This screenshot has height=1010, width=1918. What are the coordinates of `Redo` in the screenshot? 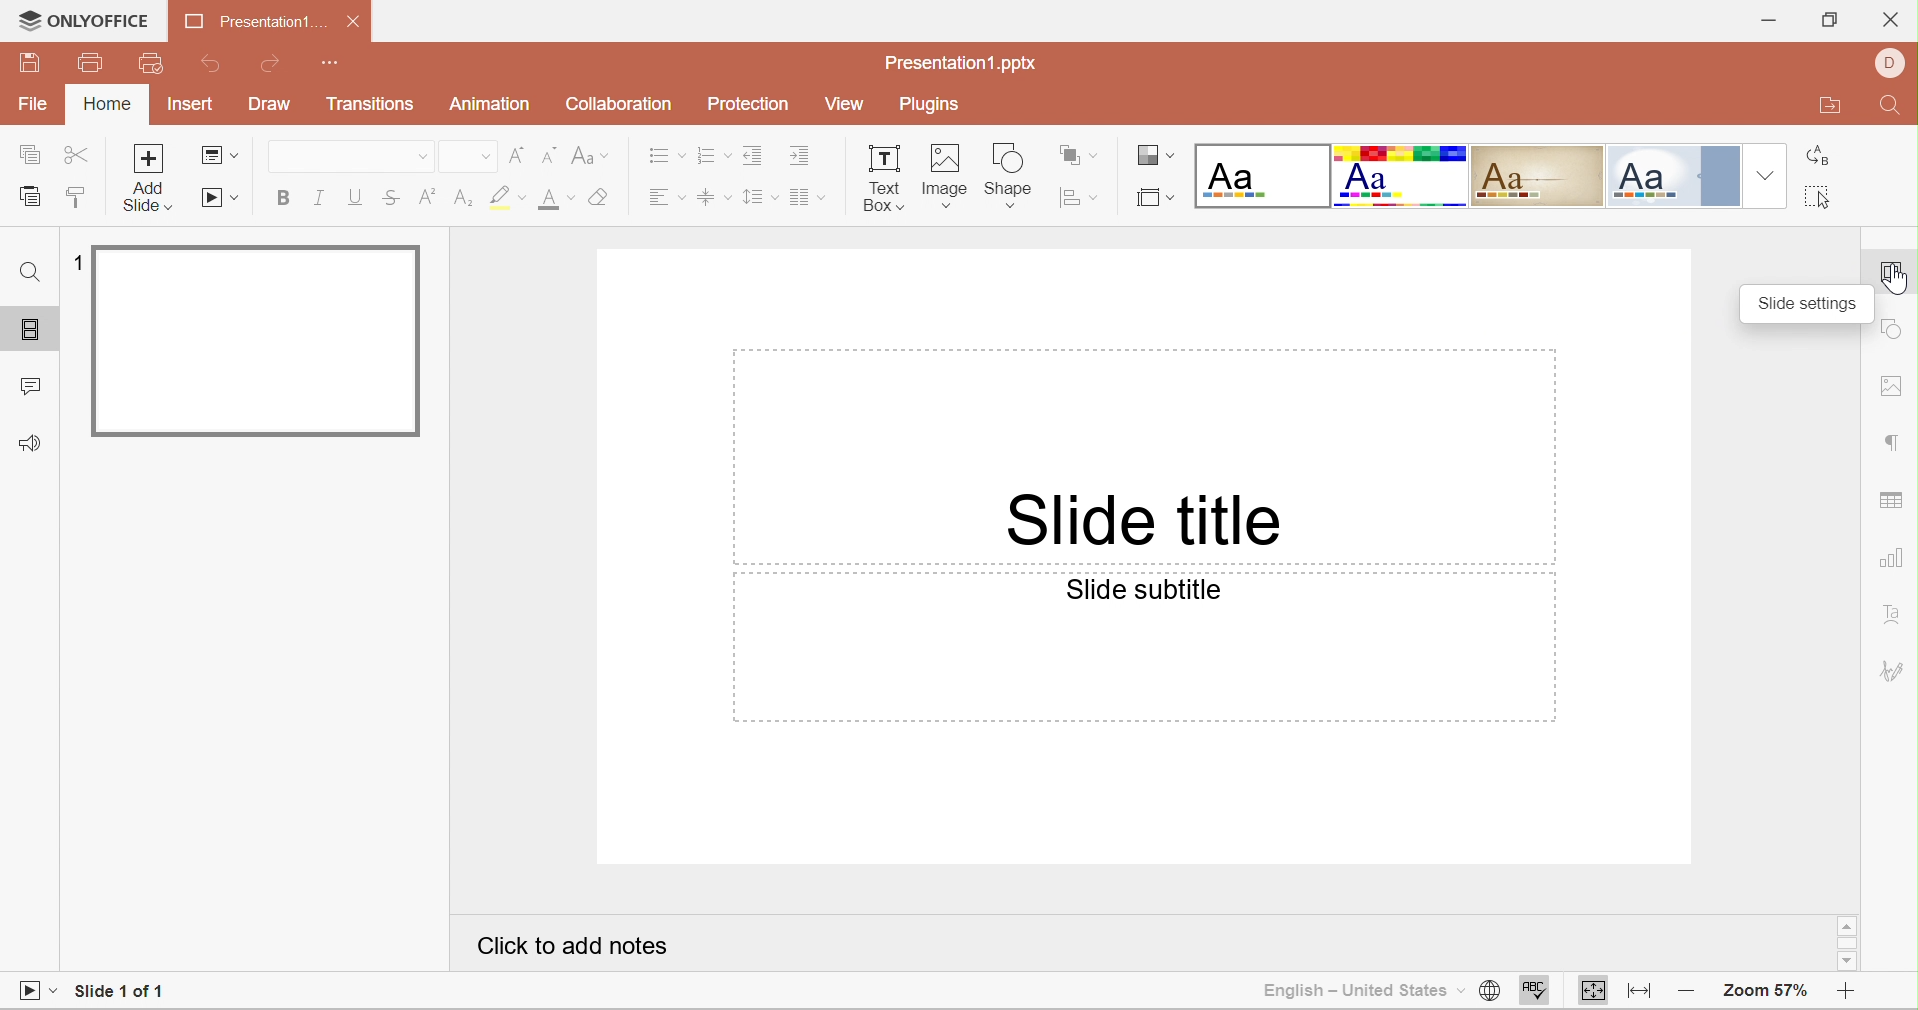 It's located at (274, 65).